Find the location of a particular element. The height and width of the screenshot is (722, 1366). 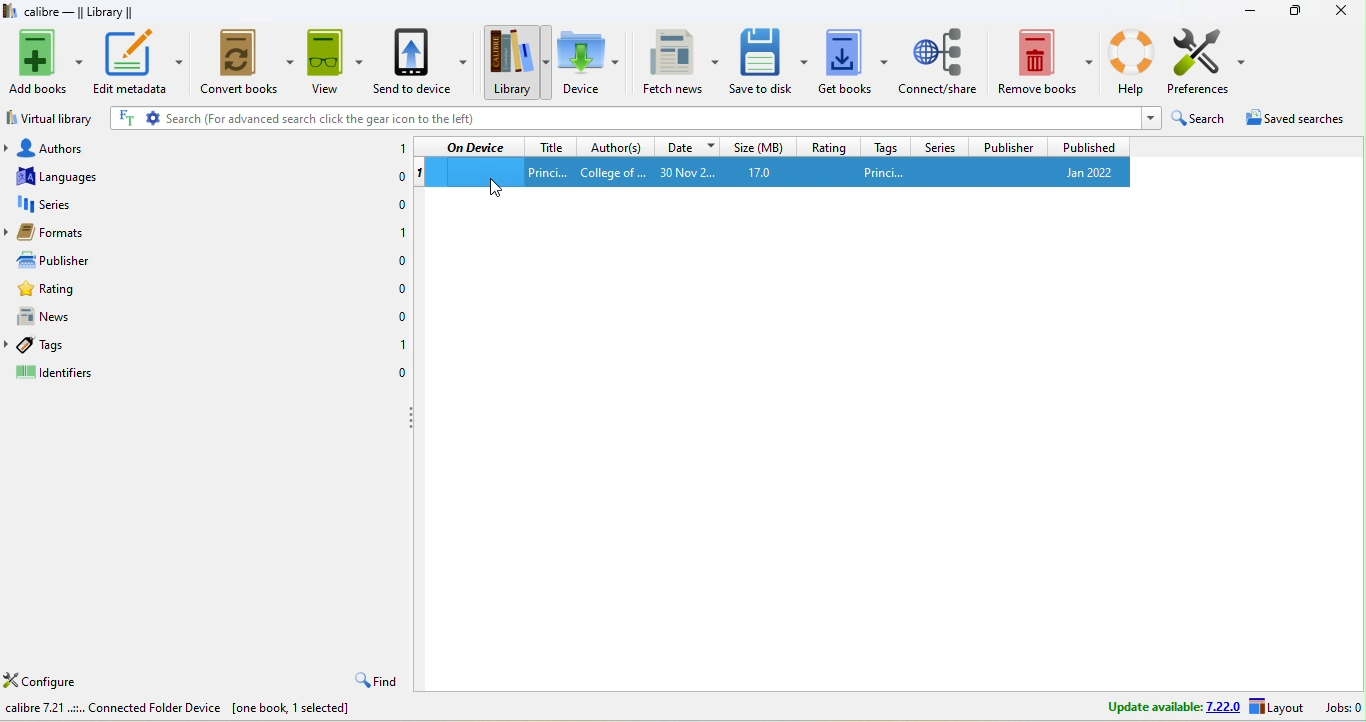

resize is located at coordinates (1295, 9).